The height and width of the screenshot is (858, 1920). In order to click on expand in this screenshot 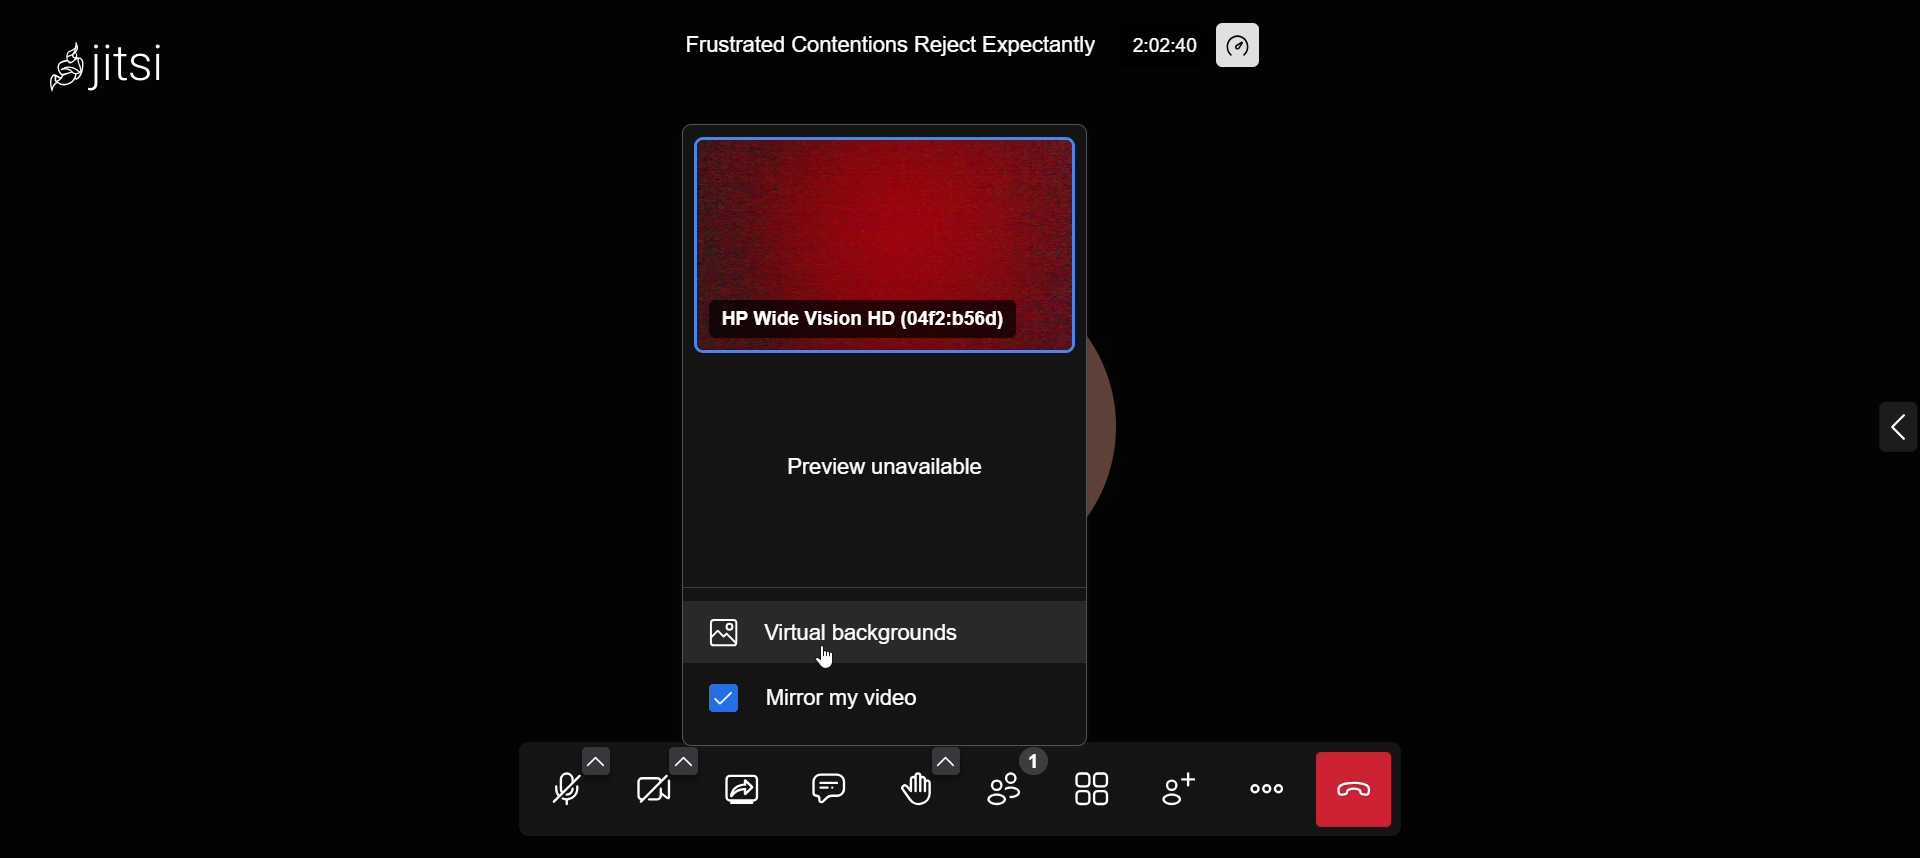, I will do `click(1883, 431)`.